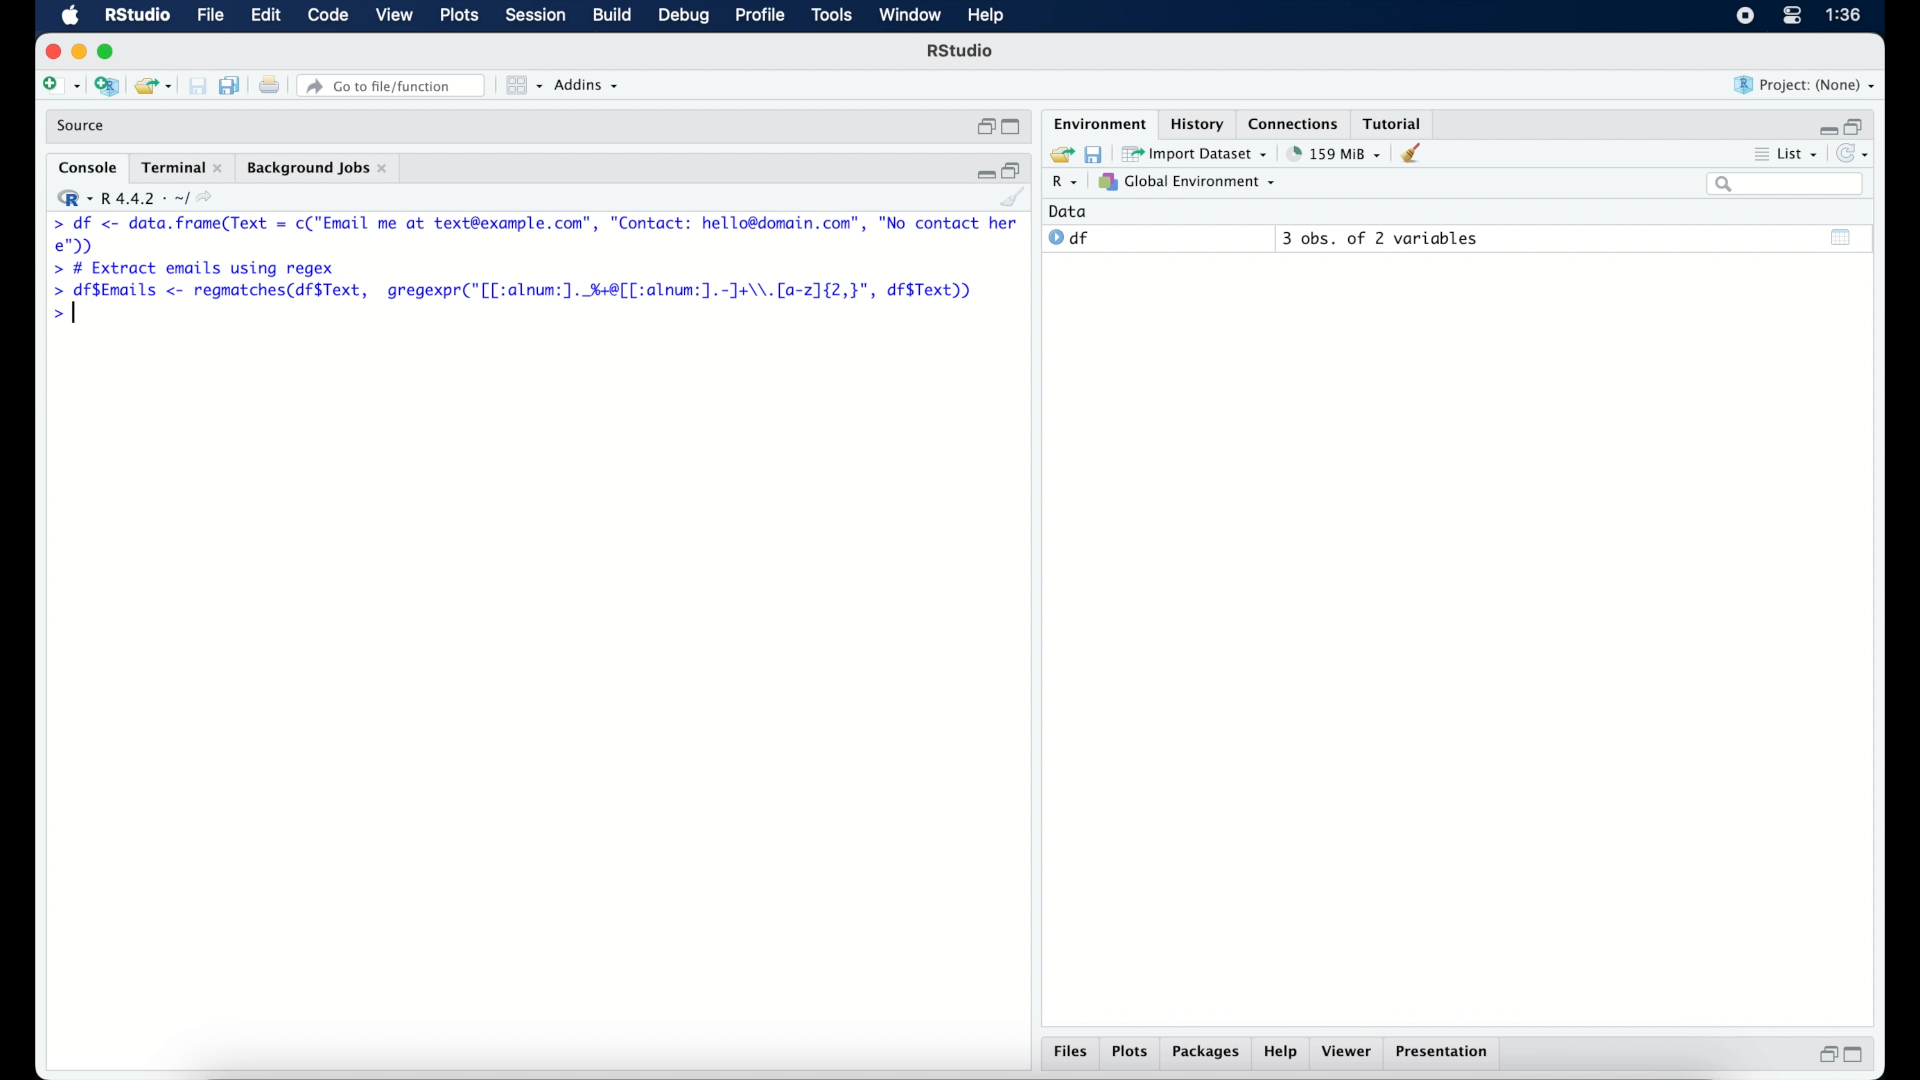 The height and width of the screenshot is (1080, 1920). Describe the element at coordinates (192, 269) in the screenshot. I see `> # Extract emails using regex|` at that location.